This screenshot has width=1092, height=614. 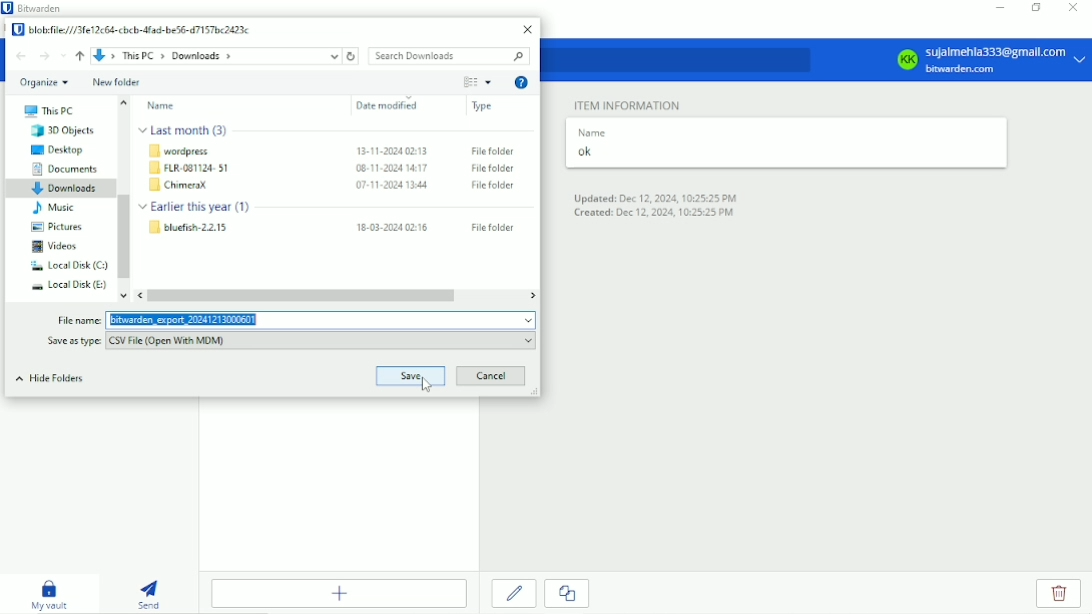 I want to click on Downloads, so click(x=63, y=189).